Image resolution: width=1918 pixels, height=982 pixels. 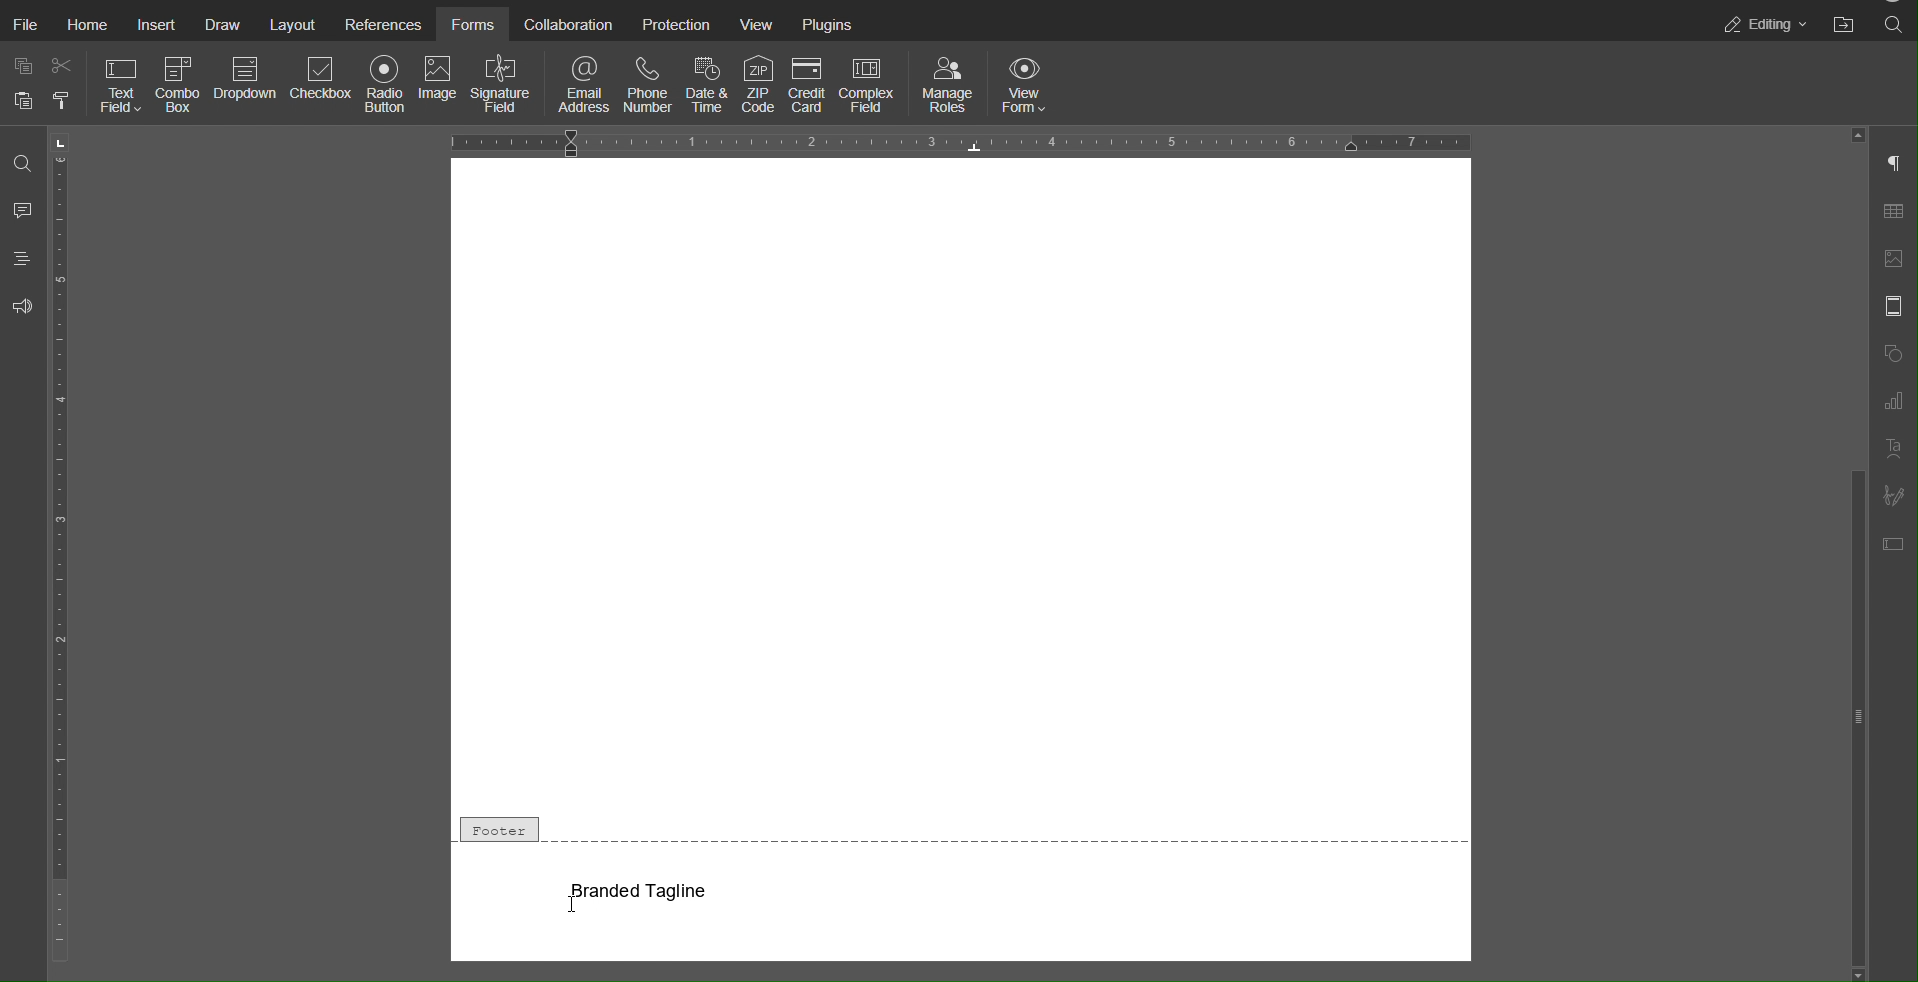 What do you see at coordinates (962, 831) in the screenshot?
I see `Footer` at bounding box center [962, 831].